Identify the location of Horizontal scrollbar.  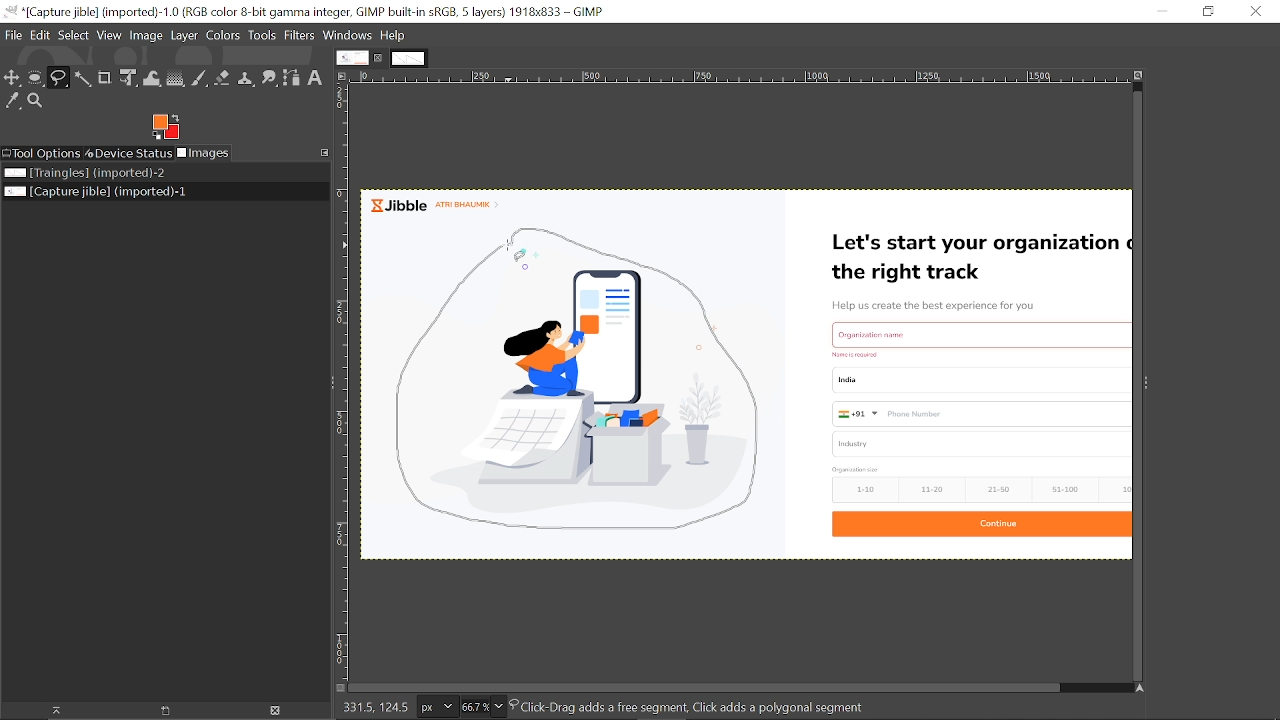
(702, 688).